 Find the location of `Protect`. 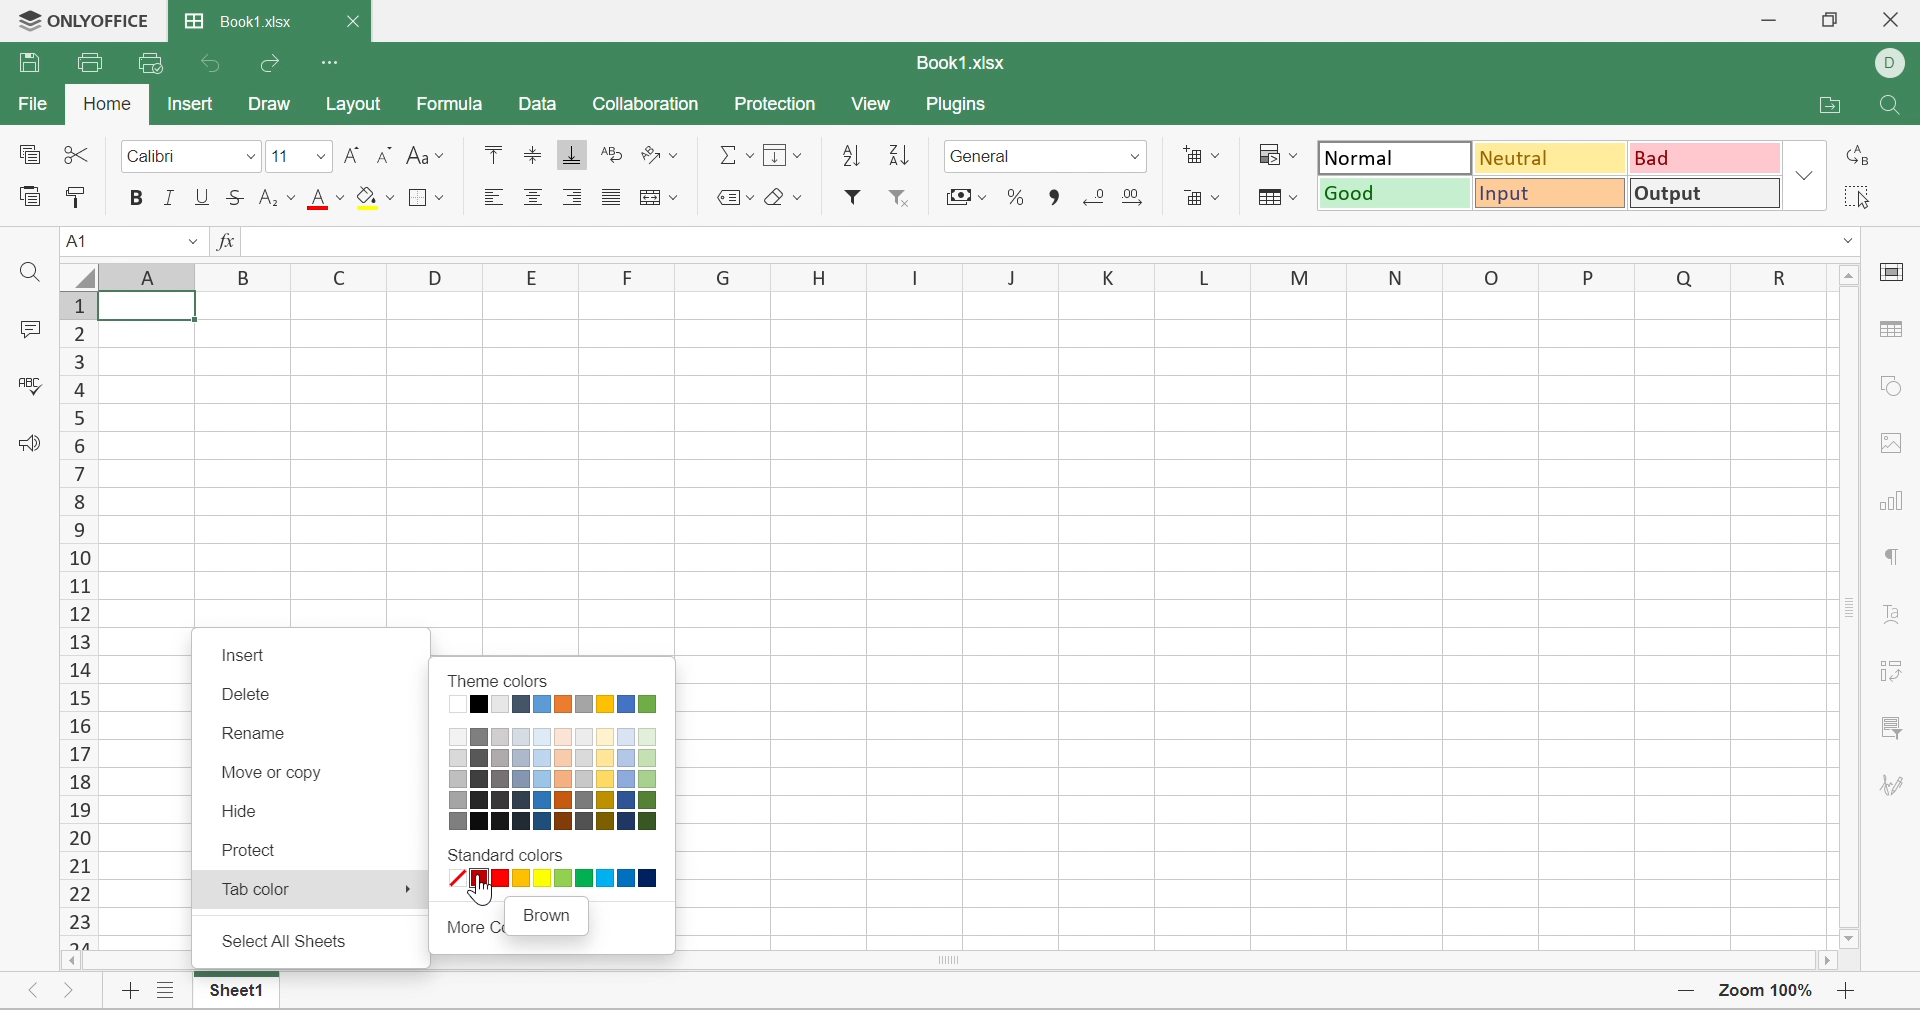

Protect is located at coordinates (255, 851).